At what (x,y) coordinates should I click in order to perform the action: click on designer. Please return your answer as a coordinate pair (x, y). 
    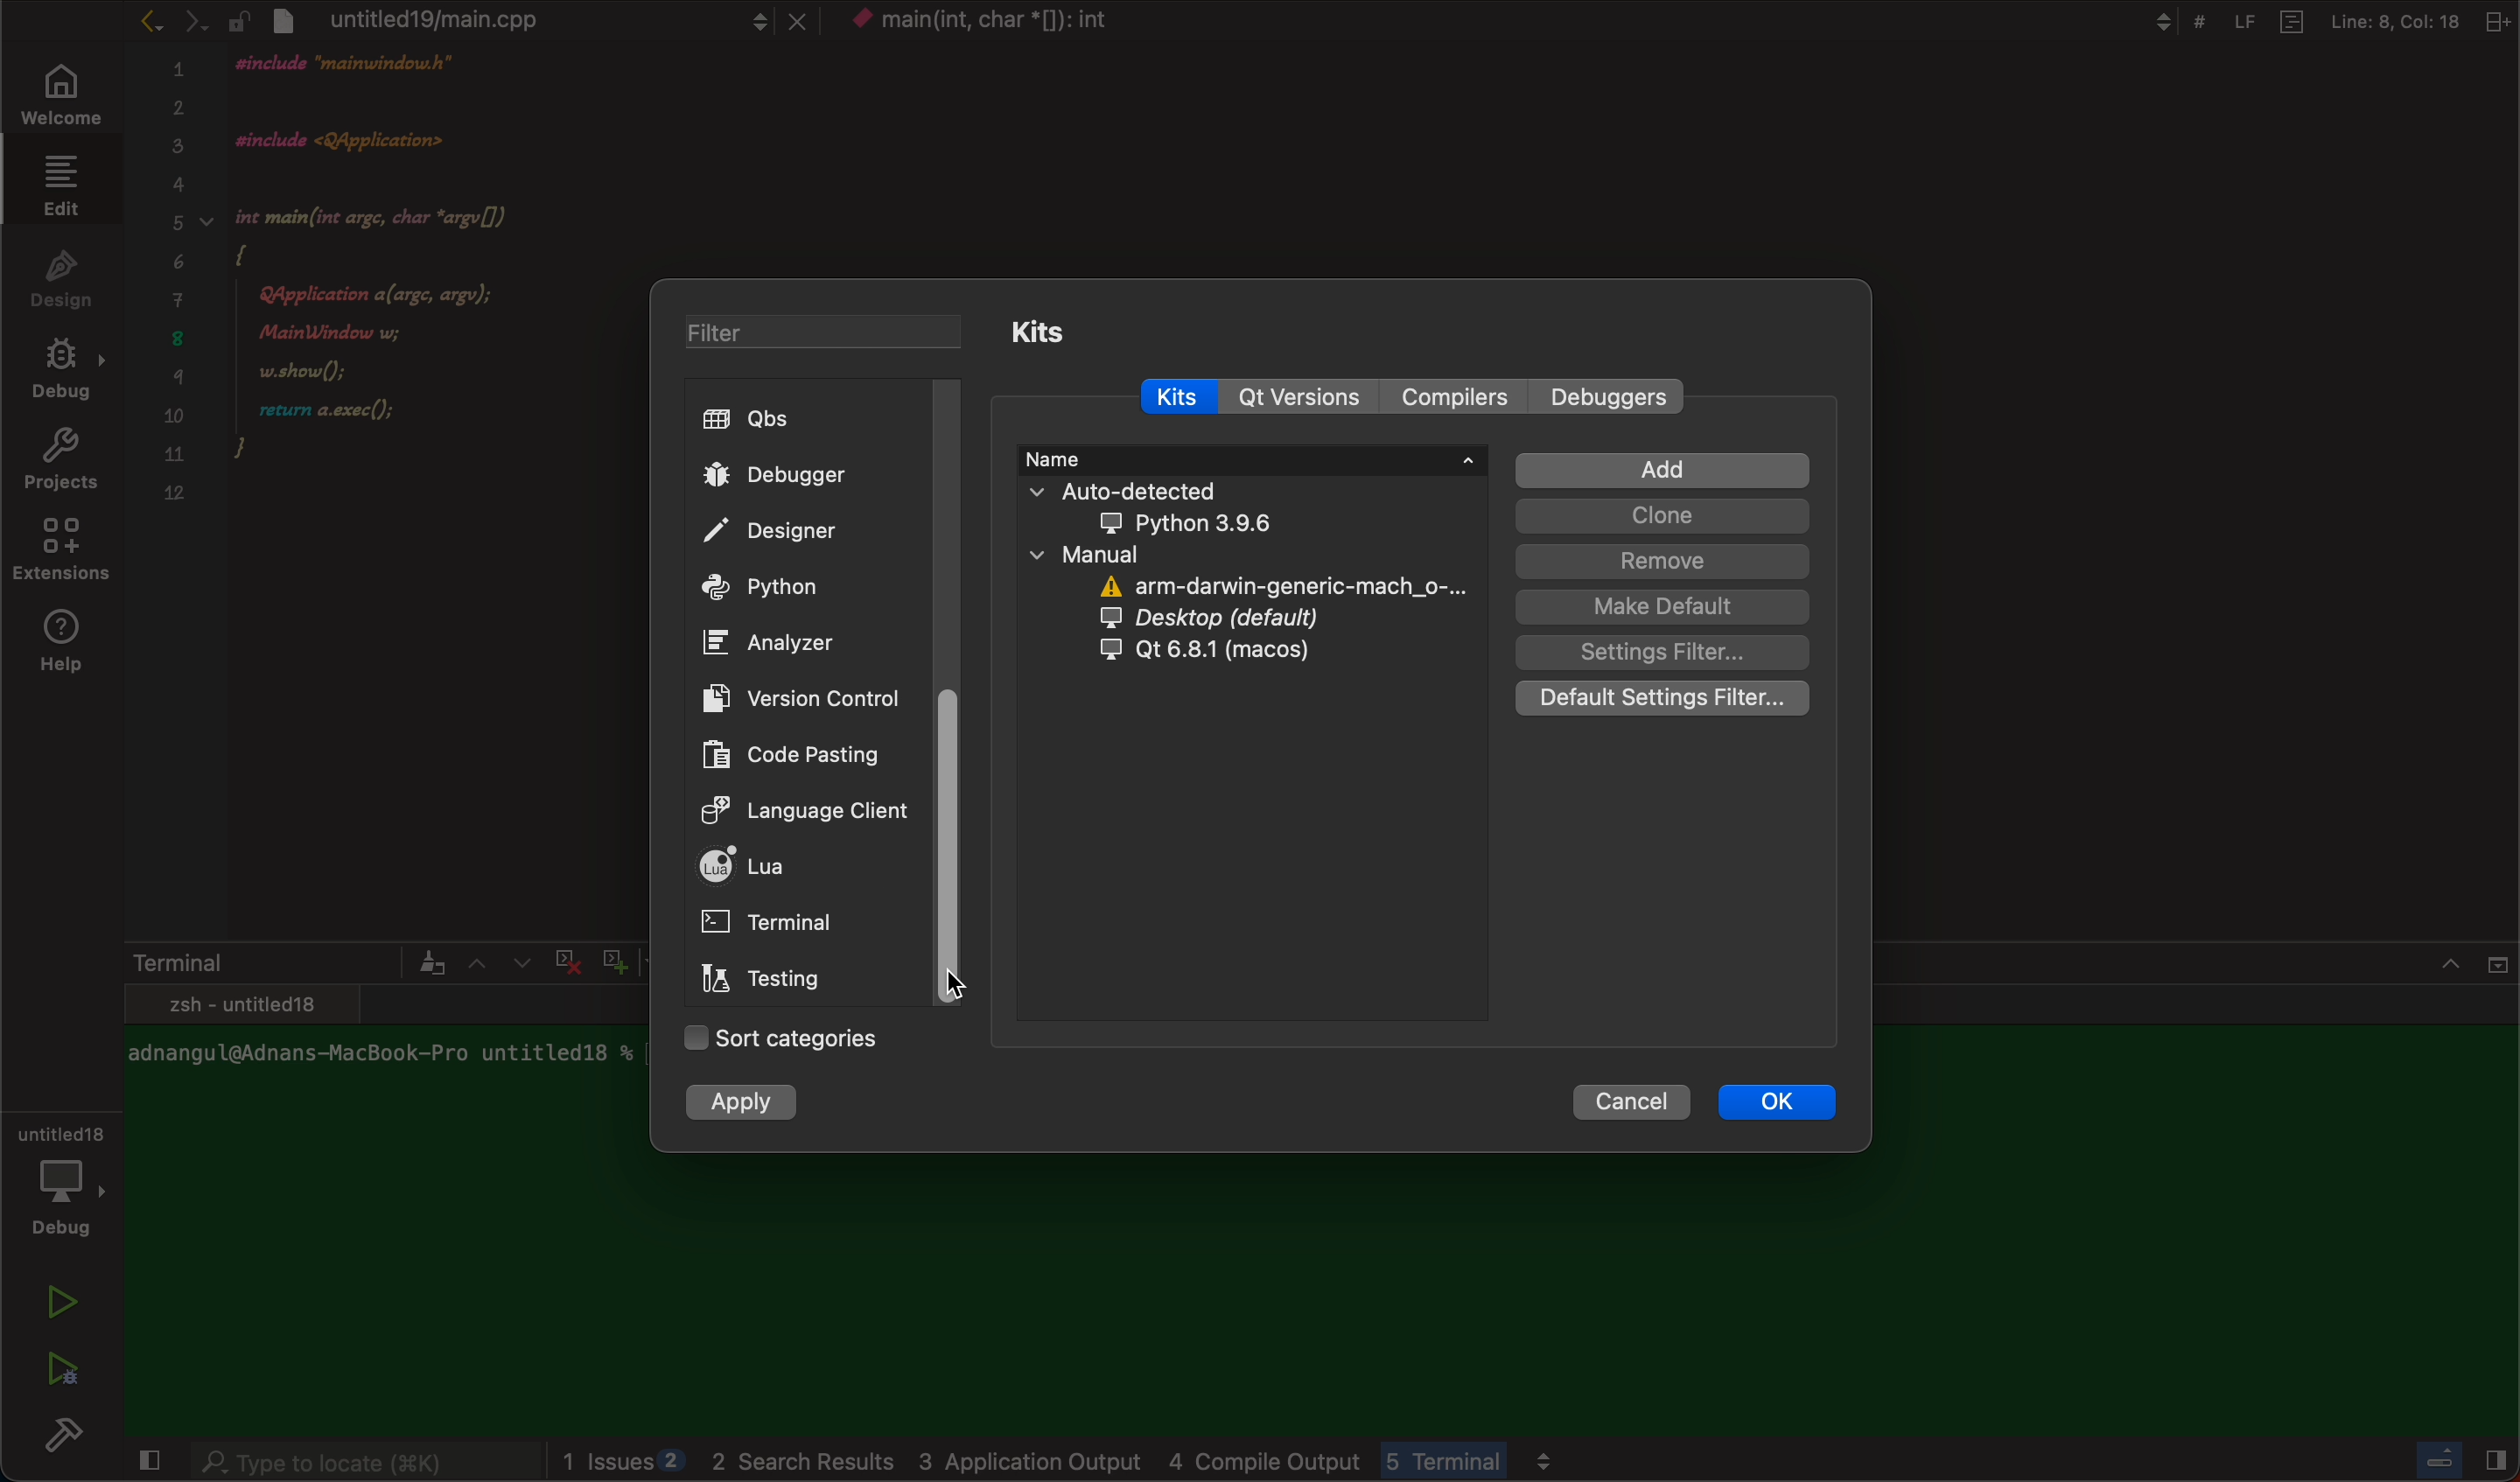
    Looking at the image, I should click on (805, 533).